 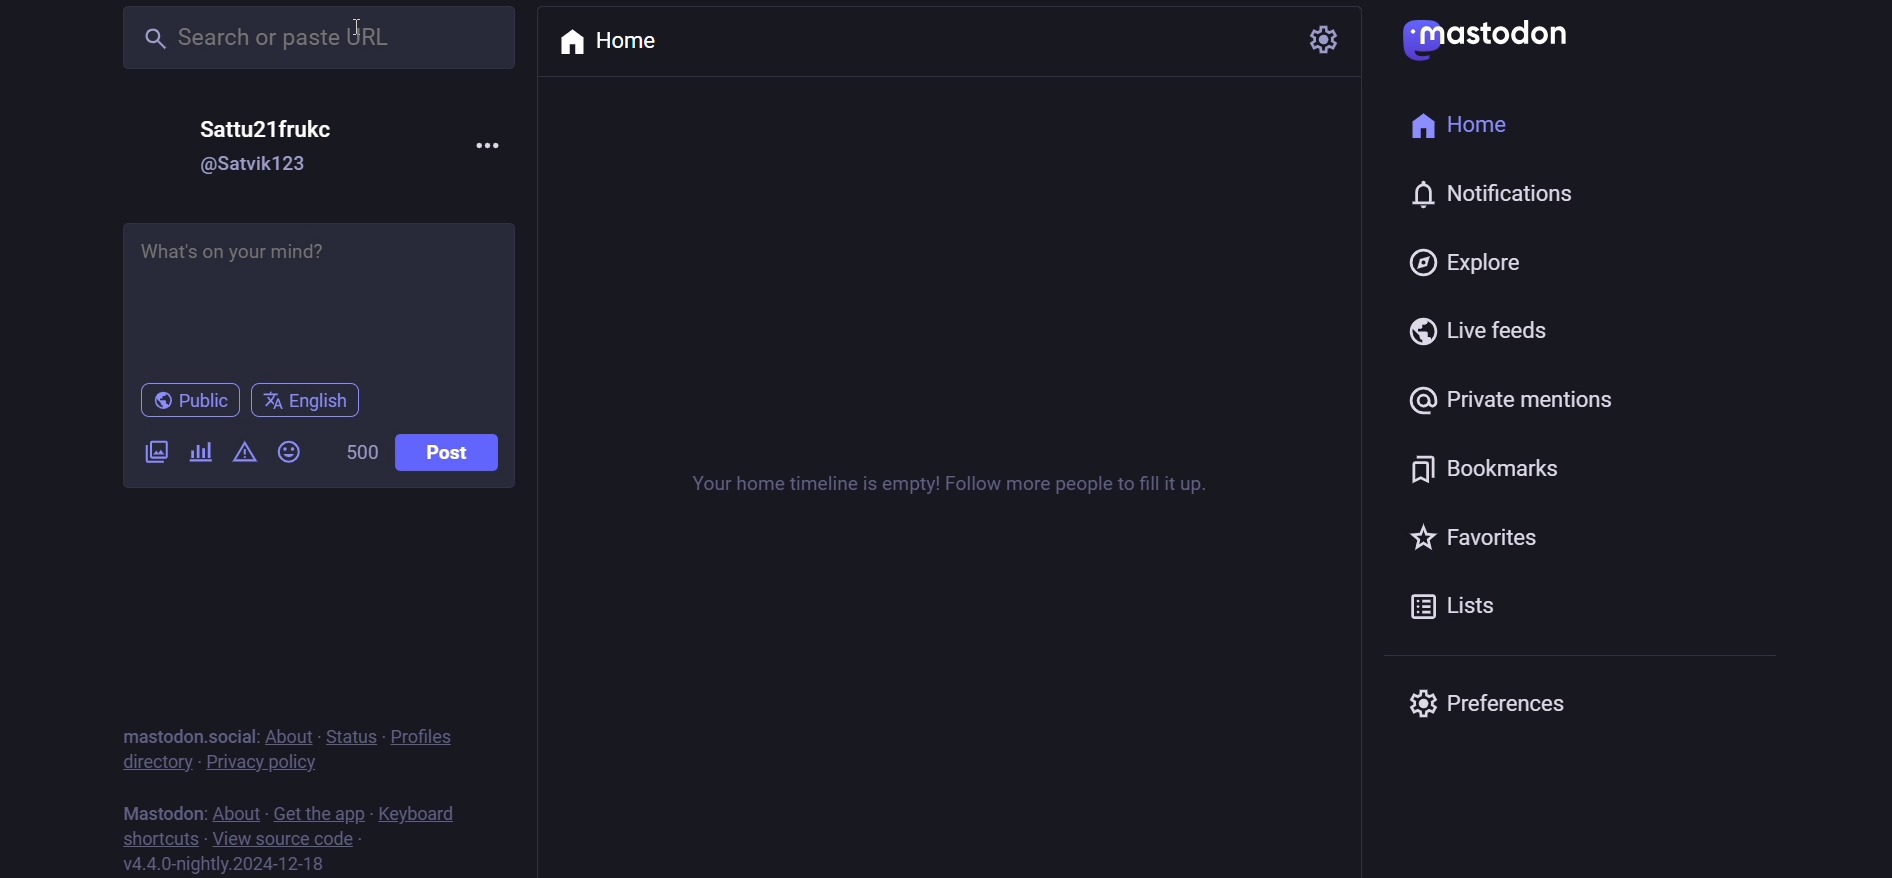 I want to click on notification, so click(x=1497, y=193).